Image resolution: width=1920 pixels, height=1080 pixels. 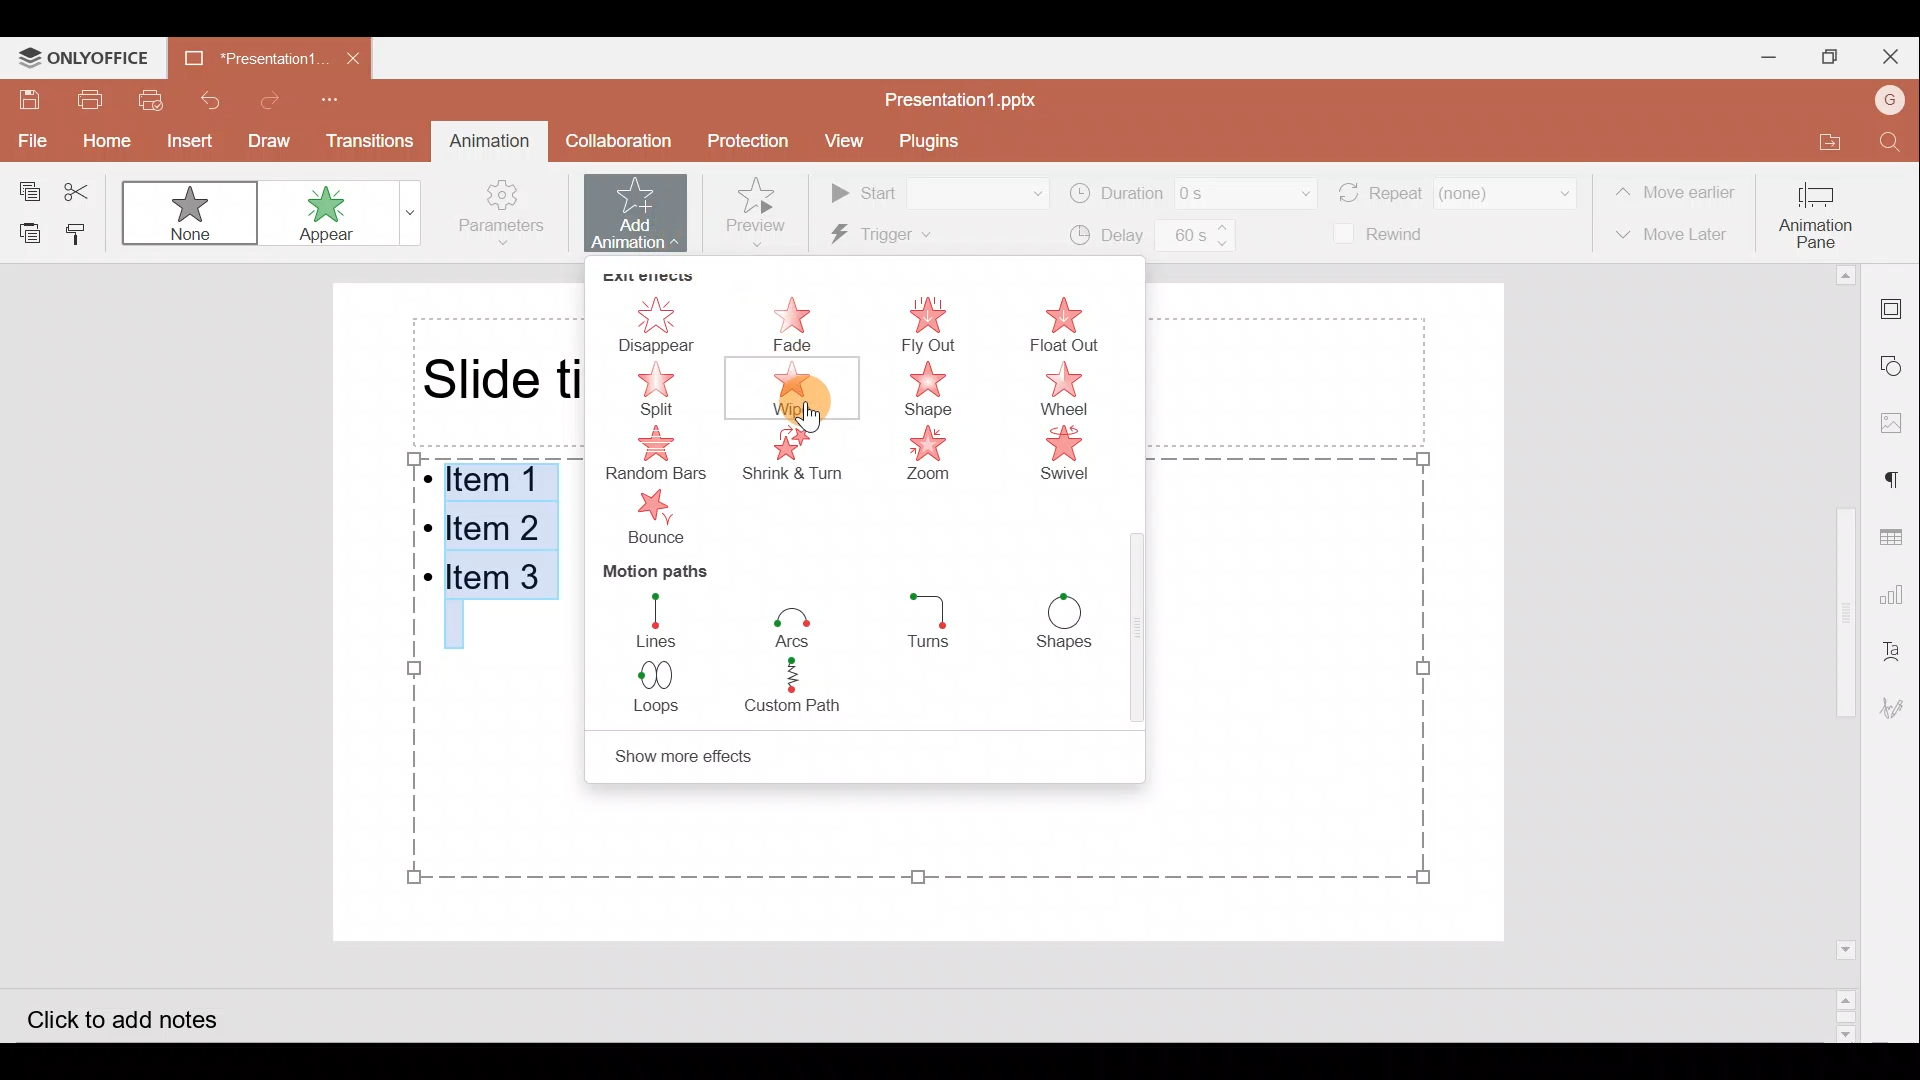 I want to click on Turns, so click(x=943, y=623).